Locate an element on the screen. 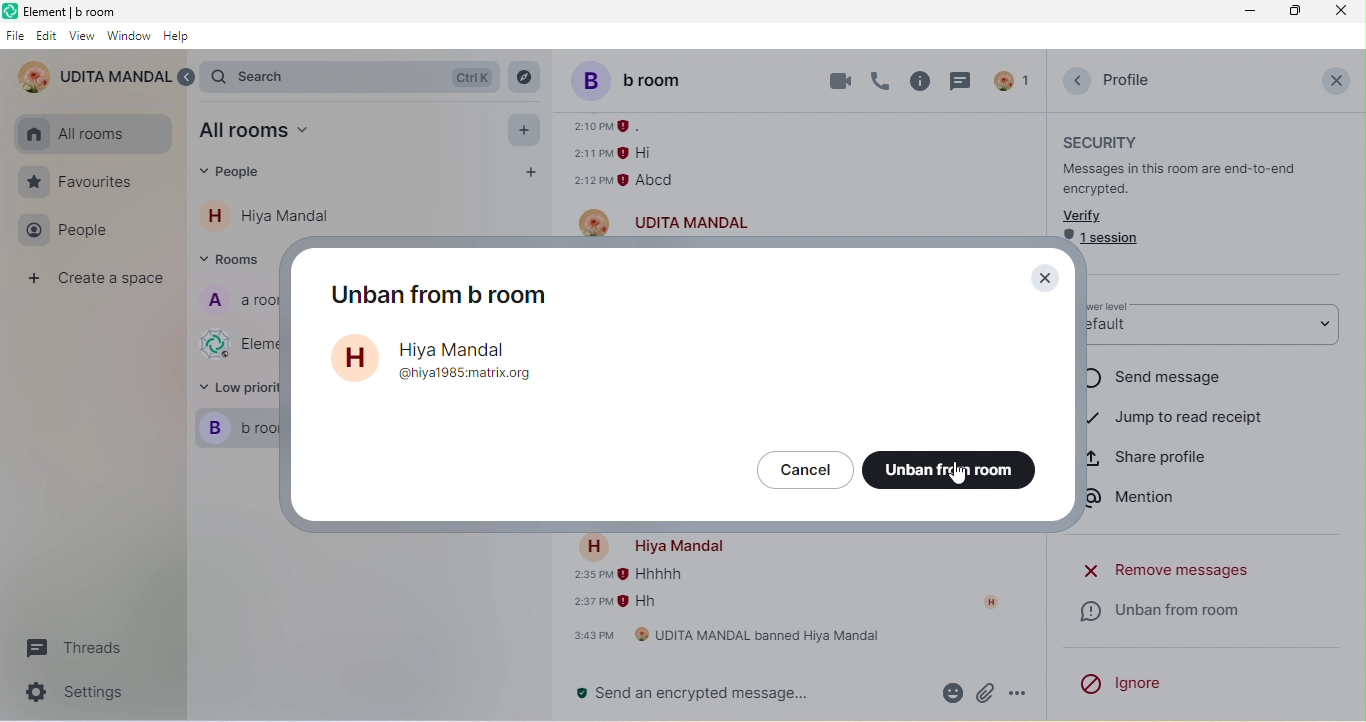 Image resolution: width=1366 pixels, height=722 pixels. close is located at coordinates (1336, 79).